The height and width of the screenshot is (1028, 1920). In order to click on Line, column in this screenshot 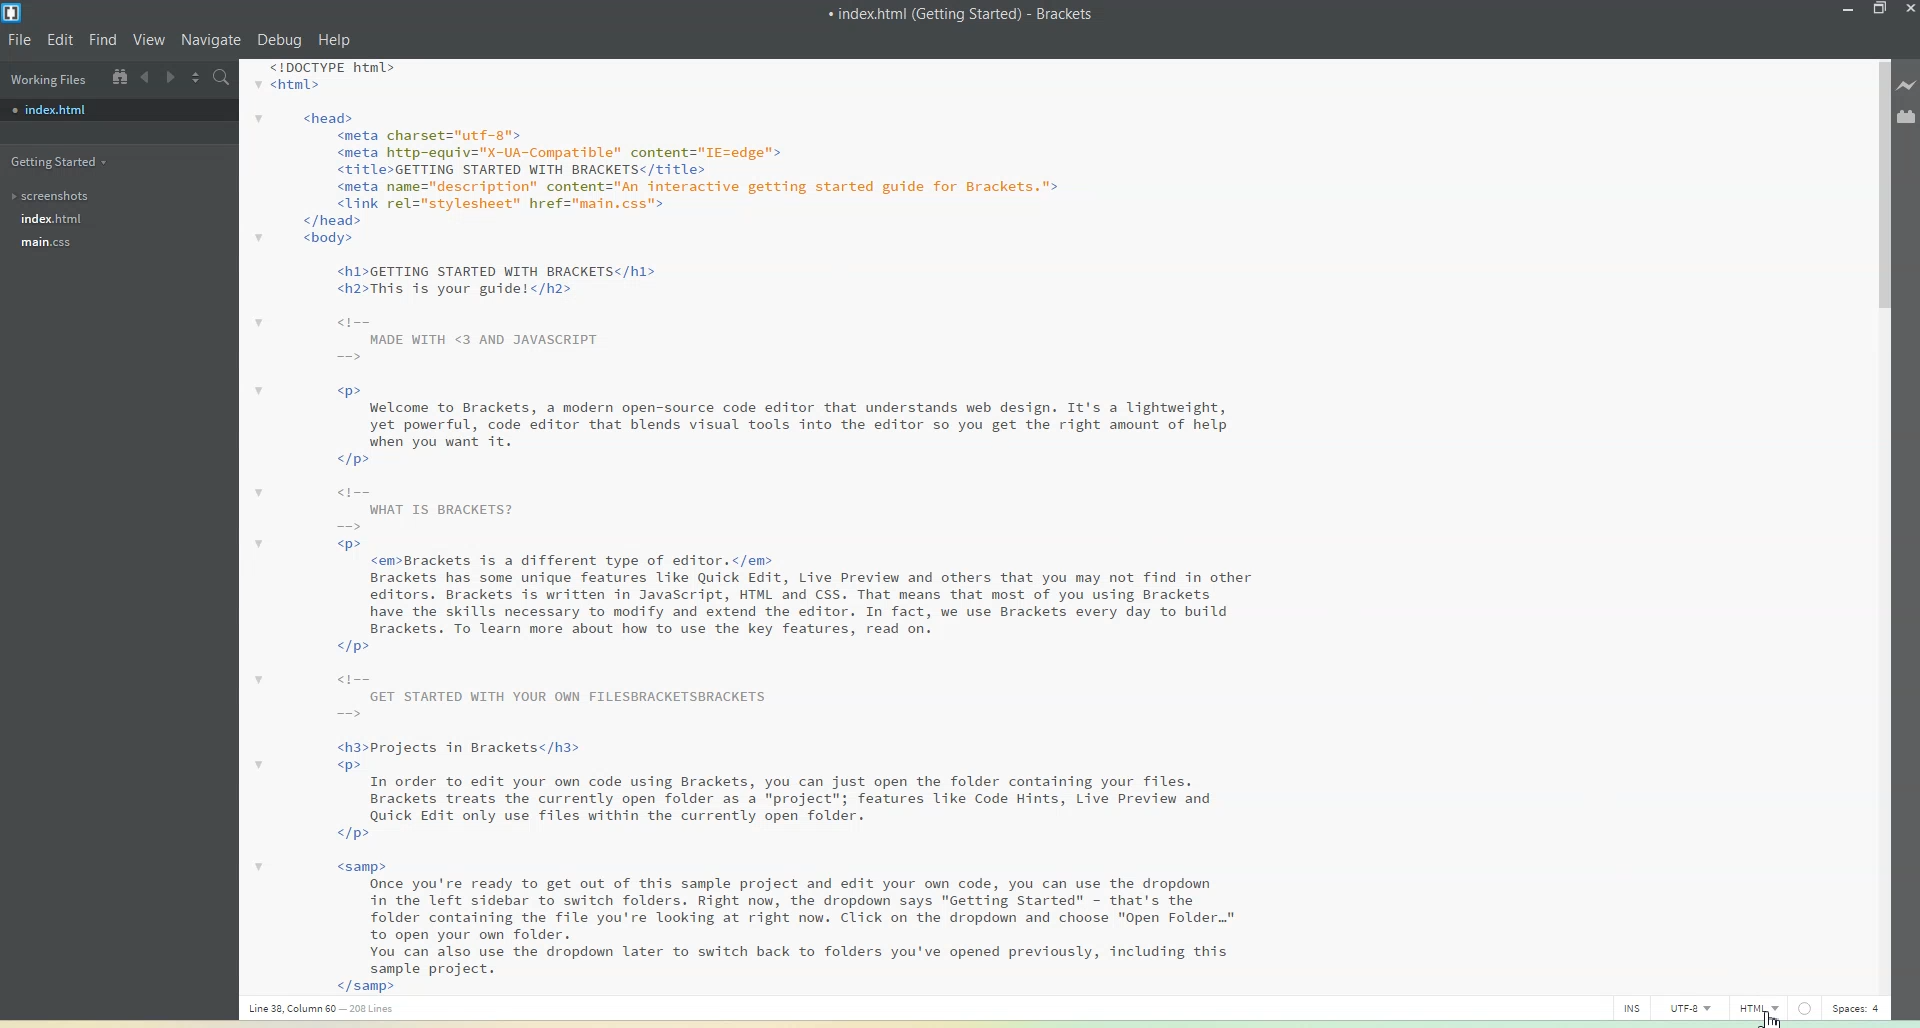, I will do `click(321, 1013)`.